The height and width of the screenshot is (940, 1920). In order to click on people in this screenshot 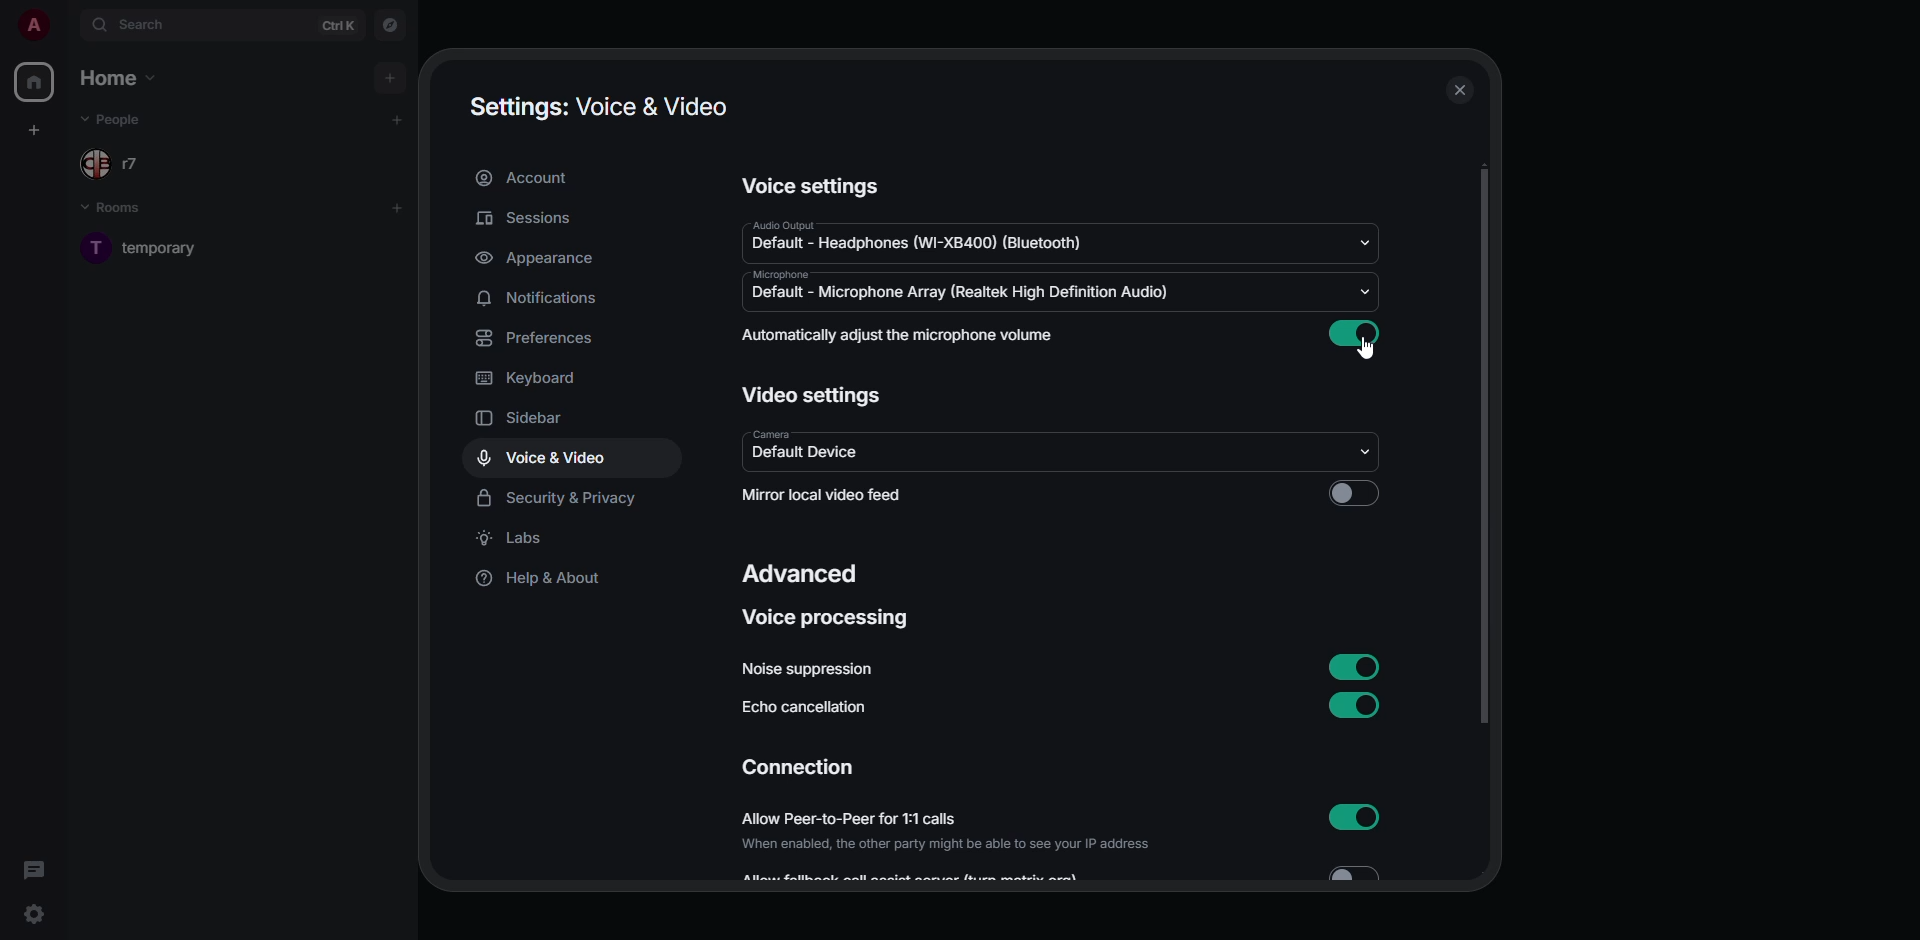, I will do `click(120, 119)`.